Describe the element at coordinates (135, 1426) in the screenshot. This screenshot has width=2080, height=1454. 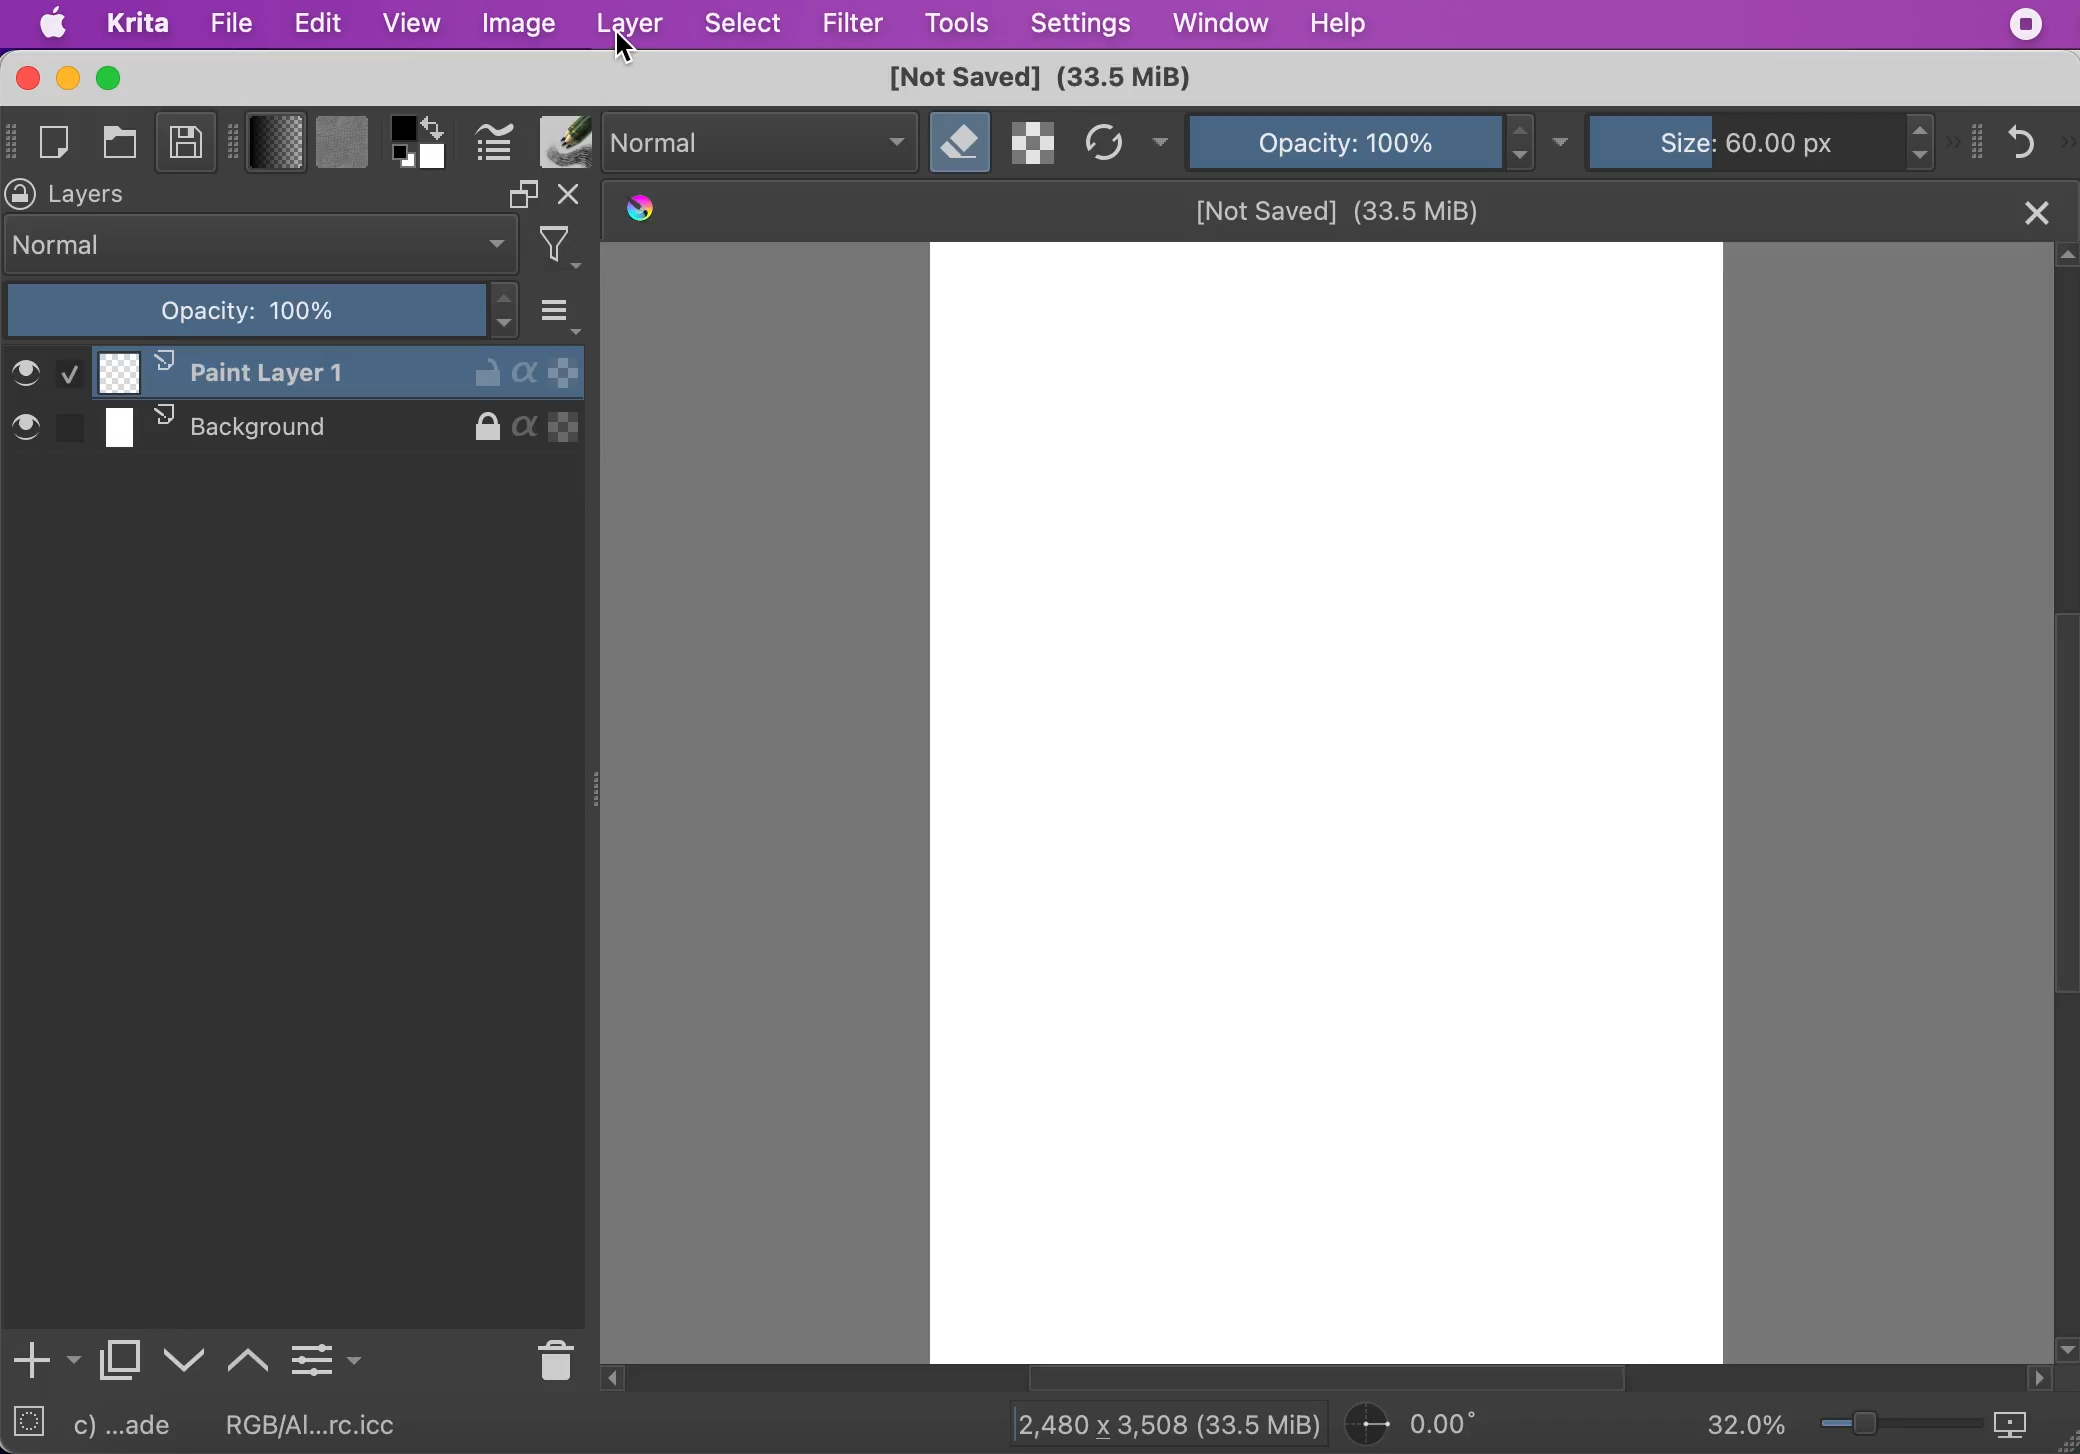
I see `pencil 6 - quick shade` at that location.